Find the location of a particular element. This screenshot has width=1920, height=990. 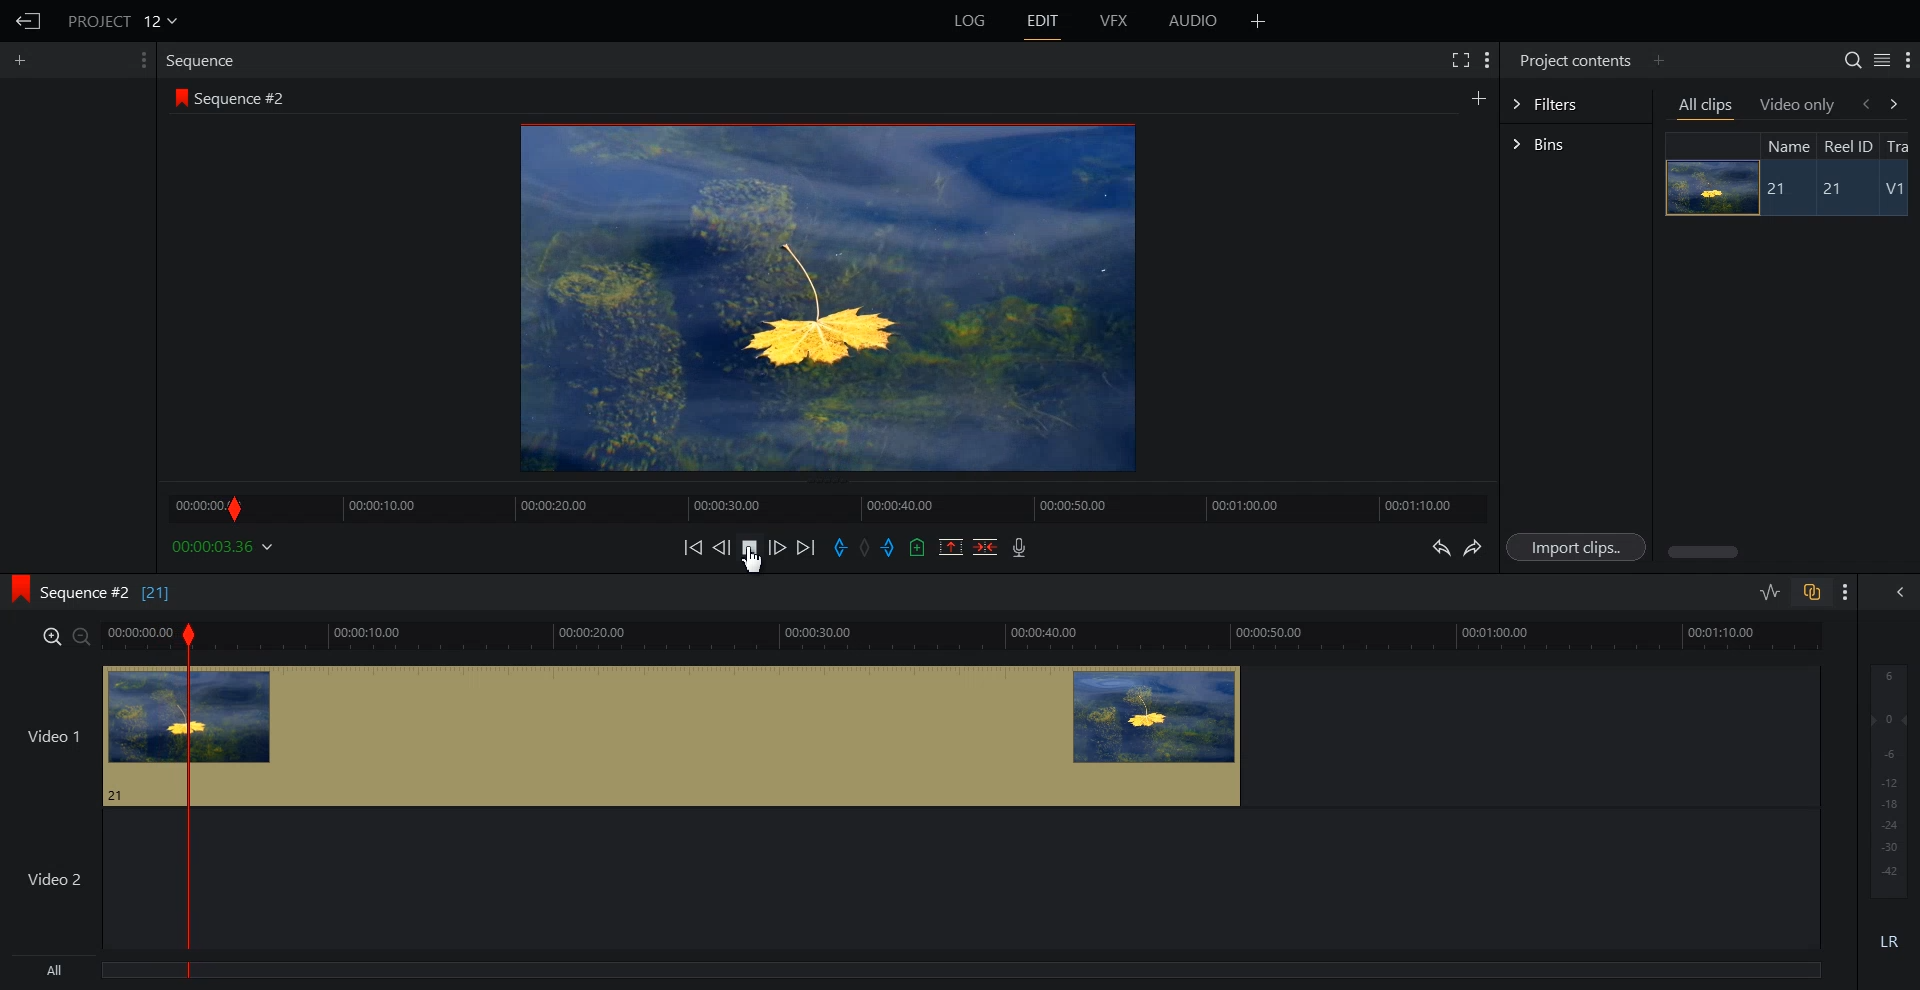

Add panel is located at coordinates (25, 60).